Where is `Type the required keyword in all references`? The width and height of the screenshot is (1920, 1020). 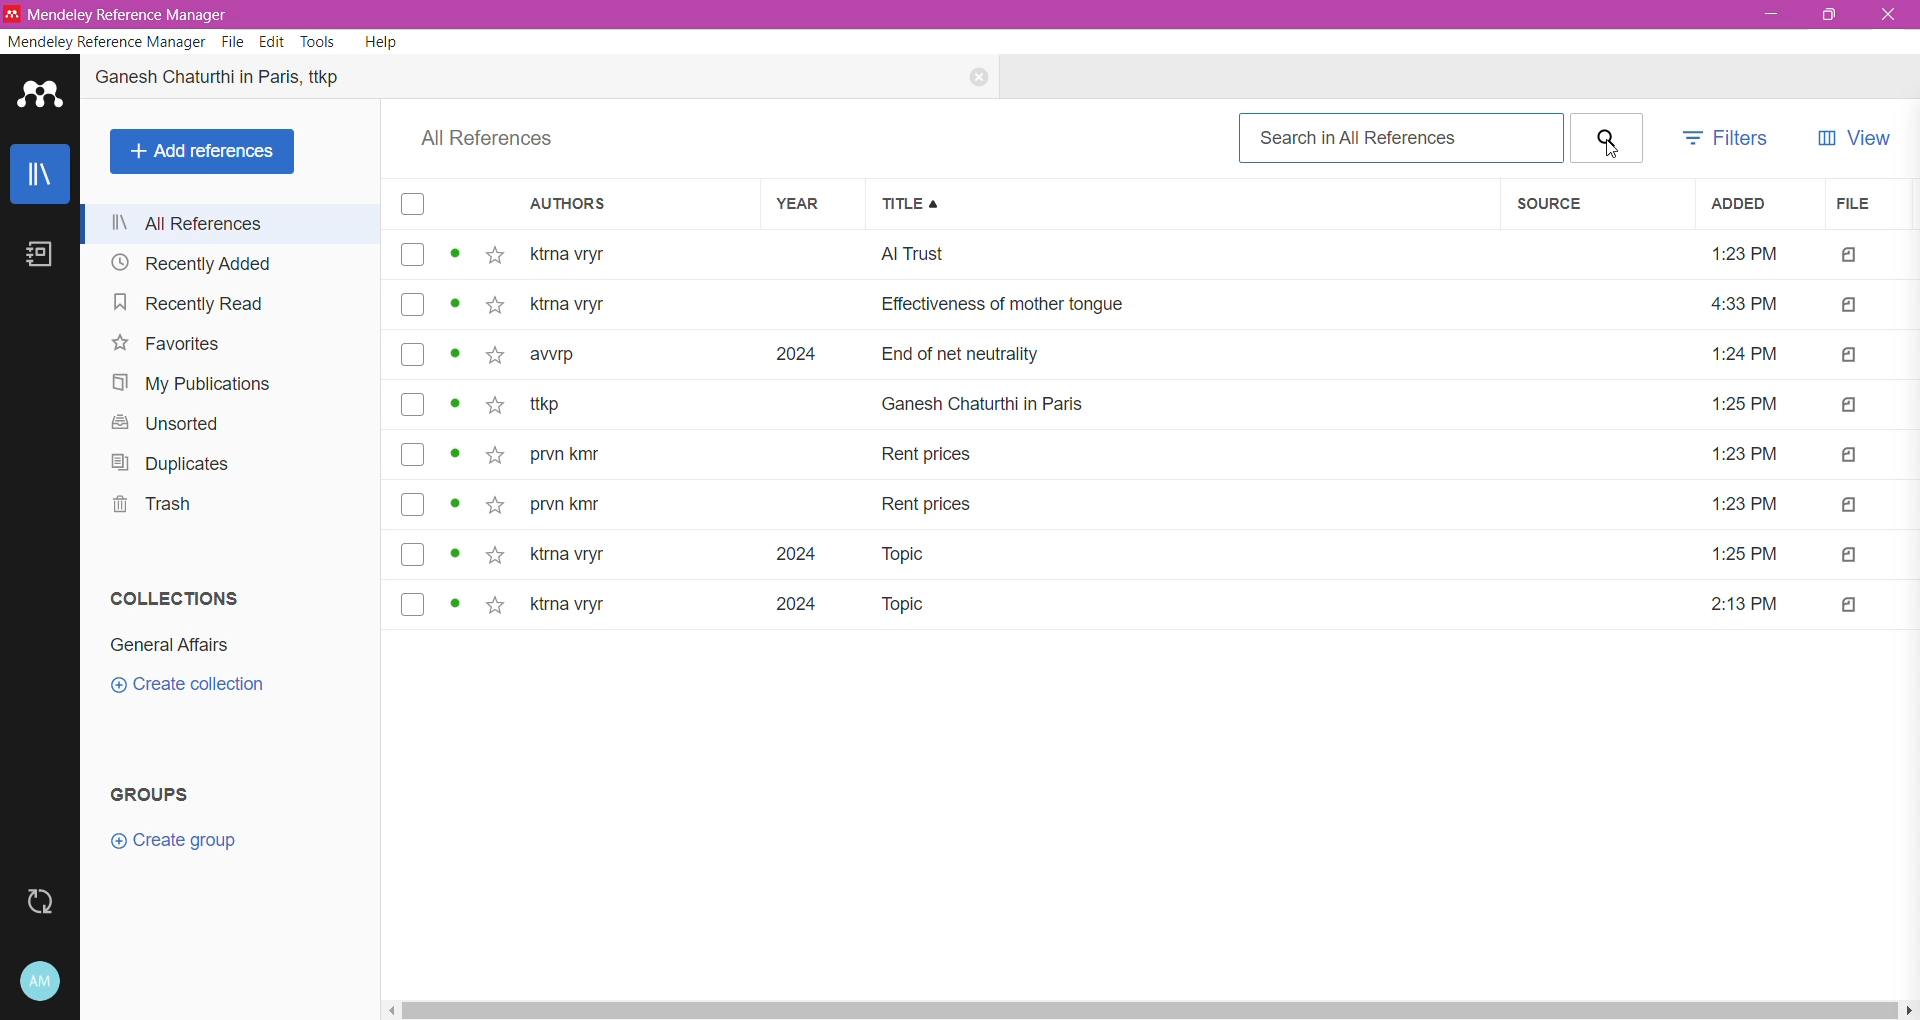
Type the required keyword in all references is located at coordinates (1401, 138).